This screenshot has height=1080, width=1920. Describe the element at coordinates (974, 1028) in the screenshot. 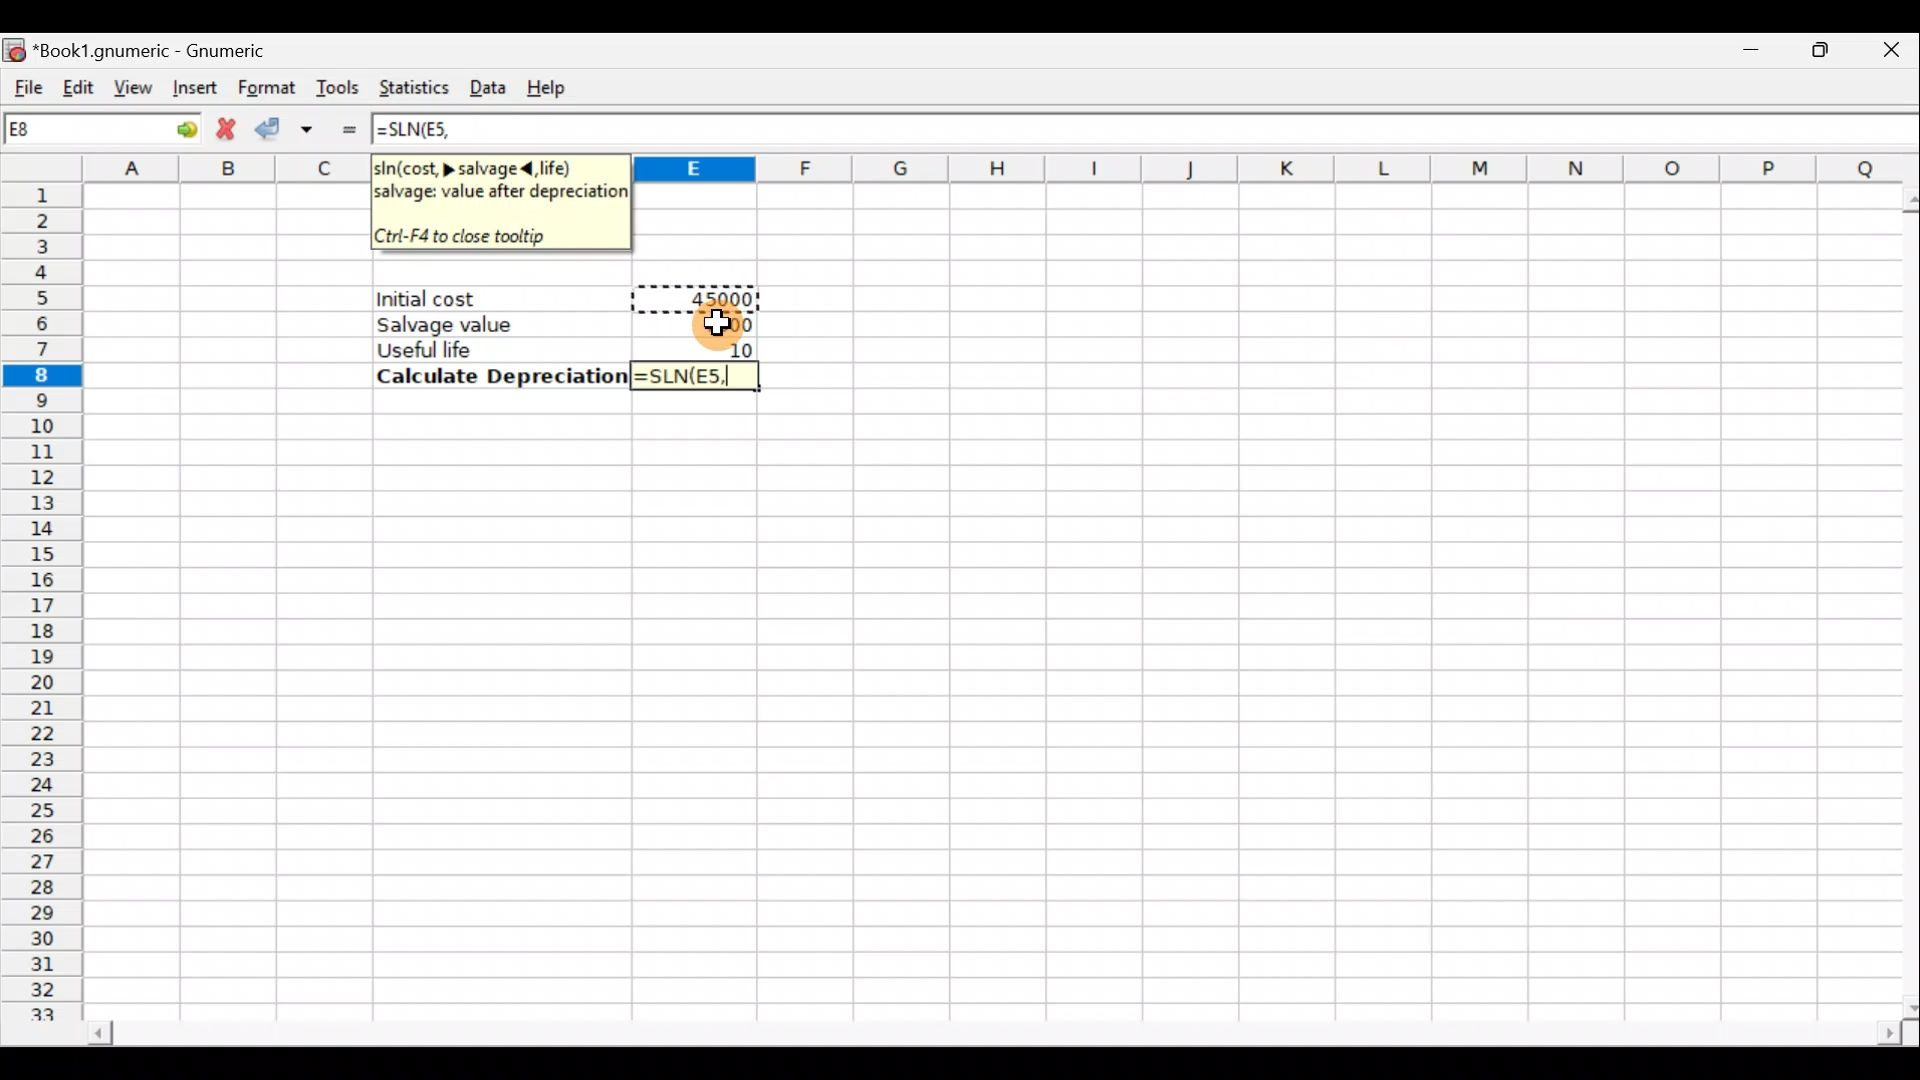

I see `Scroll bar` at that location.